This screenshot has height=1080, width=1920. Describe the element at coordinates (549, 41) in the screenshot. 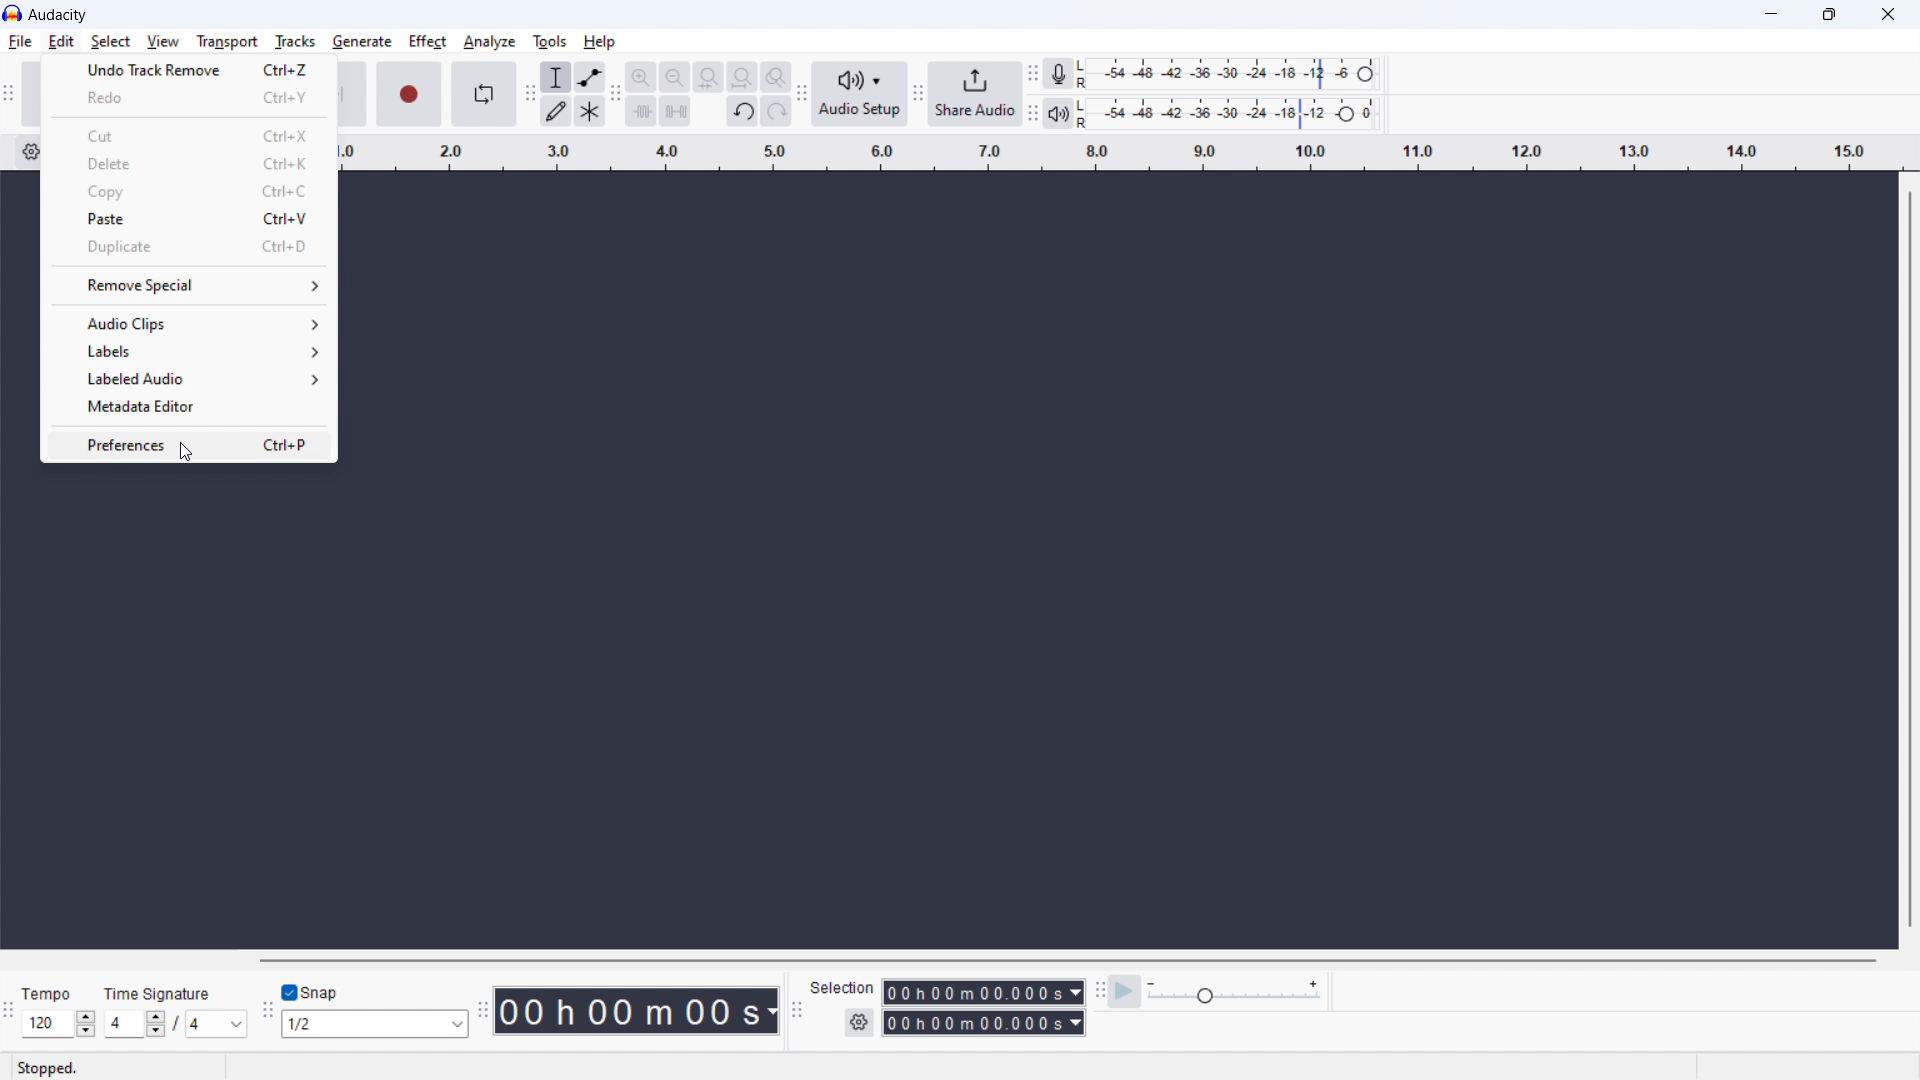

I see `tools` at that location.